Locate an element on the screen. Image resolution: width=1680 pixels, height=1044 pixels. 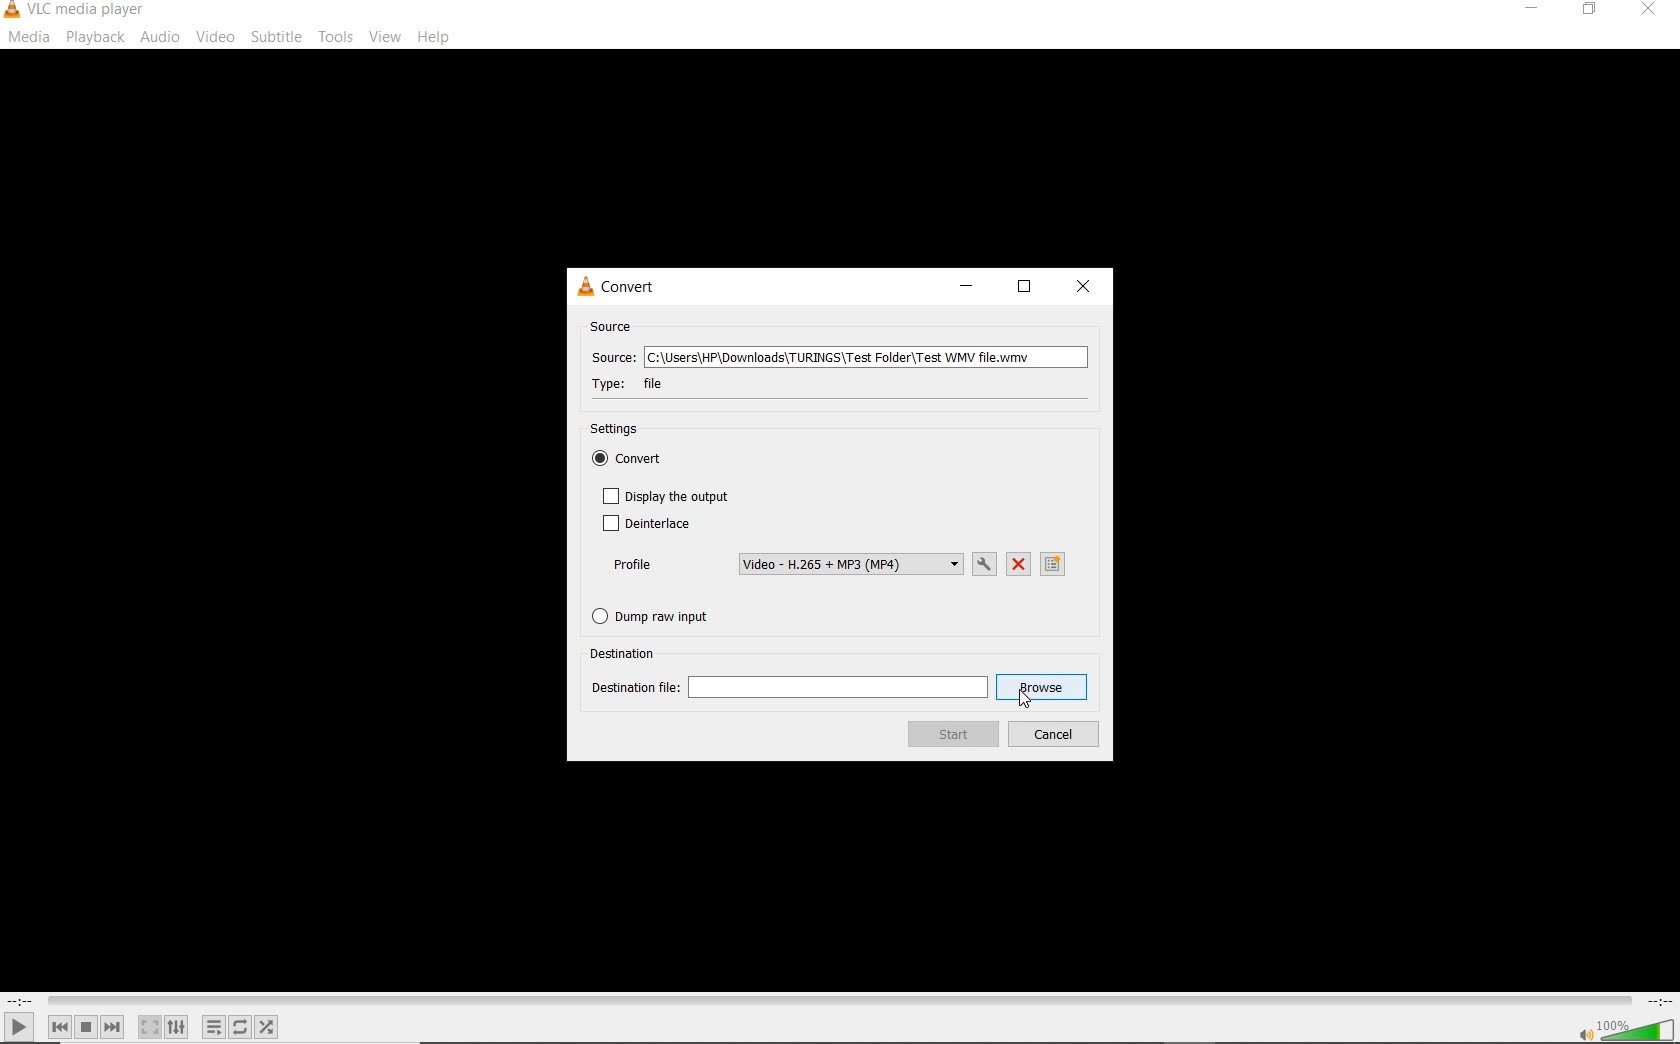
cancel is located at coordinates (1053, 735).